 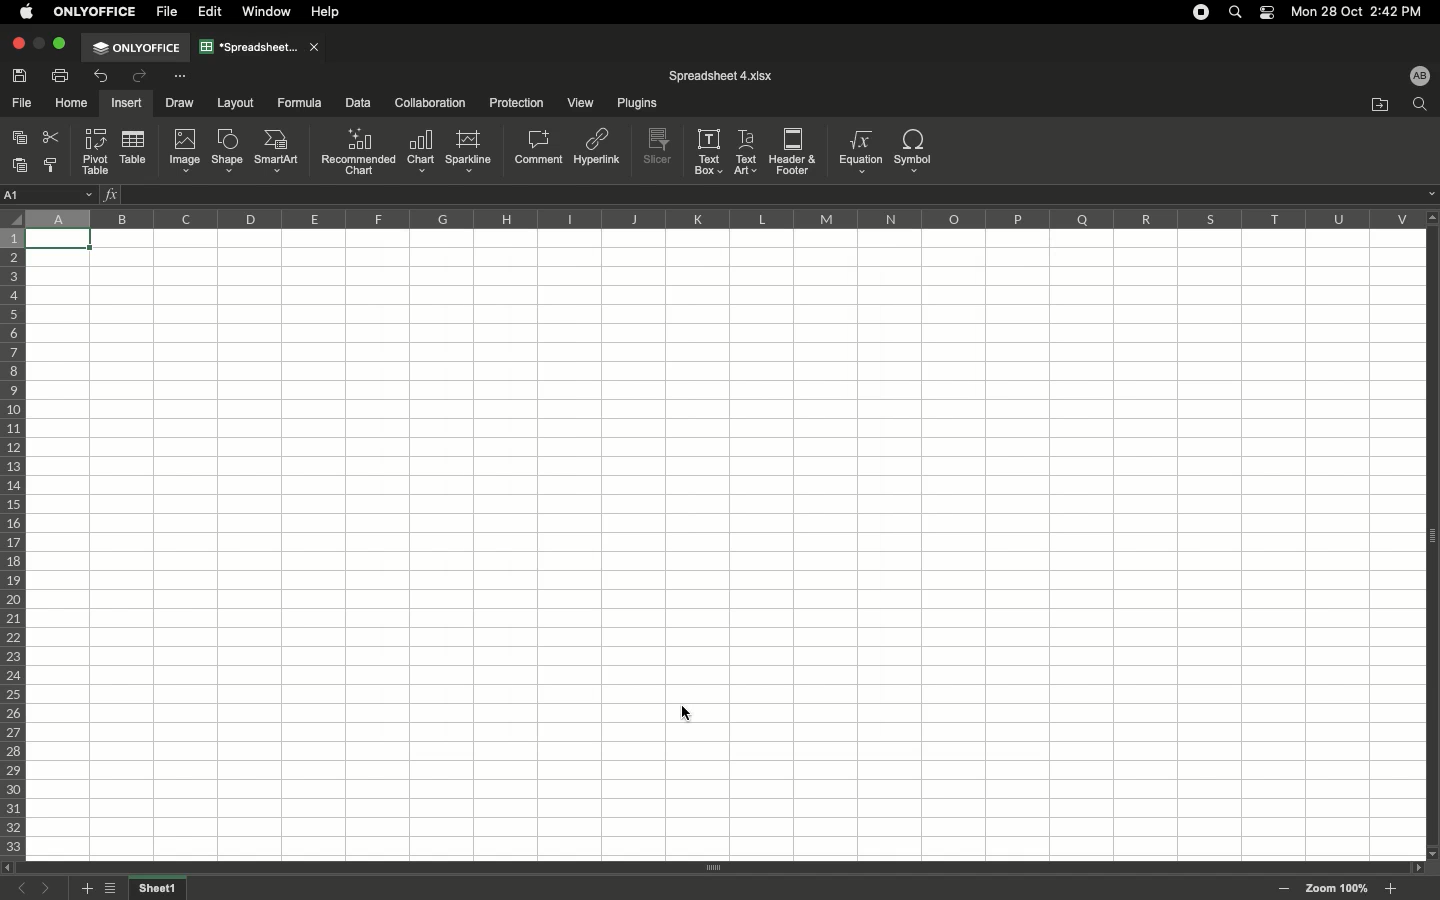 I want to click on cursor, so click(x=686, y=713).